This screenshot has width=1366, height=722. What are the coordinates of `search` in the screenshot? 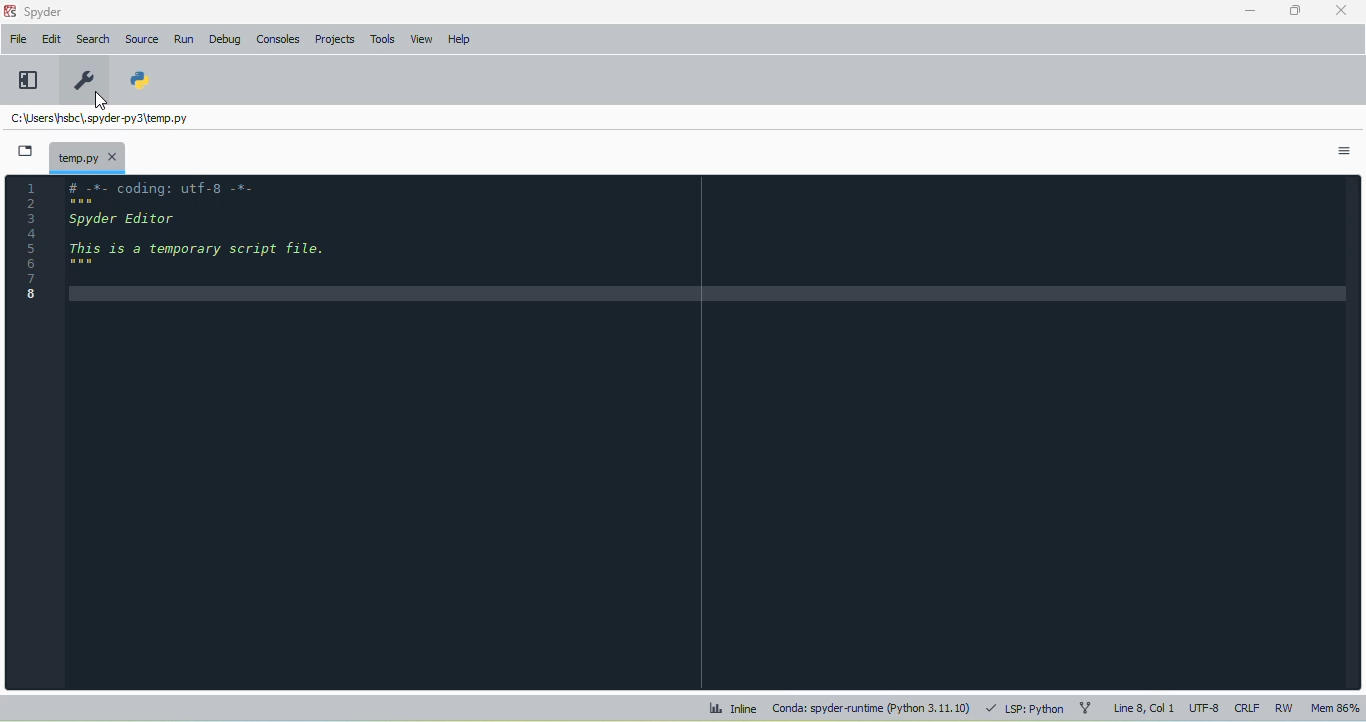 It's located at (93, 39).